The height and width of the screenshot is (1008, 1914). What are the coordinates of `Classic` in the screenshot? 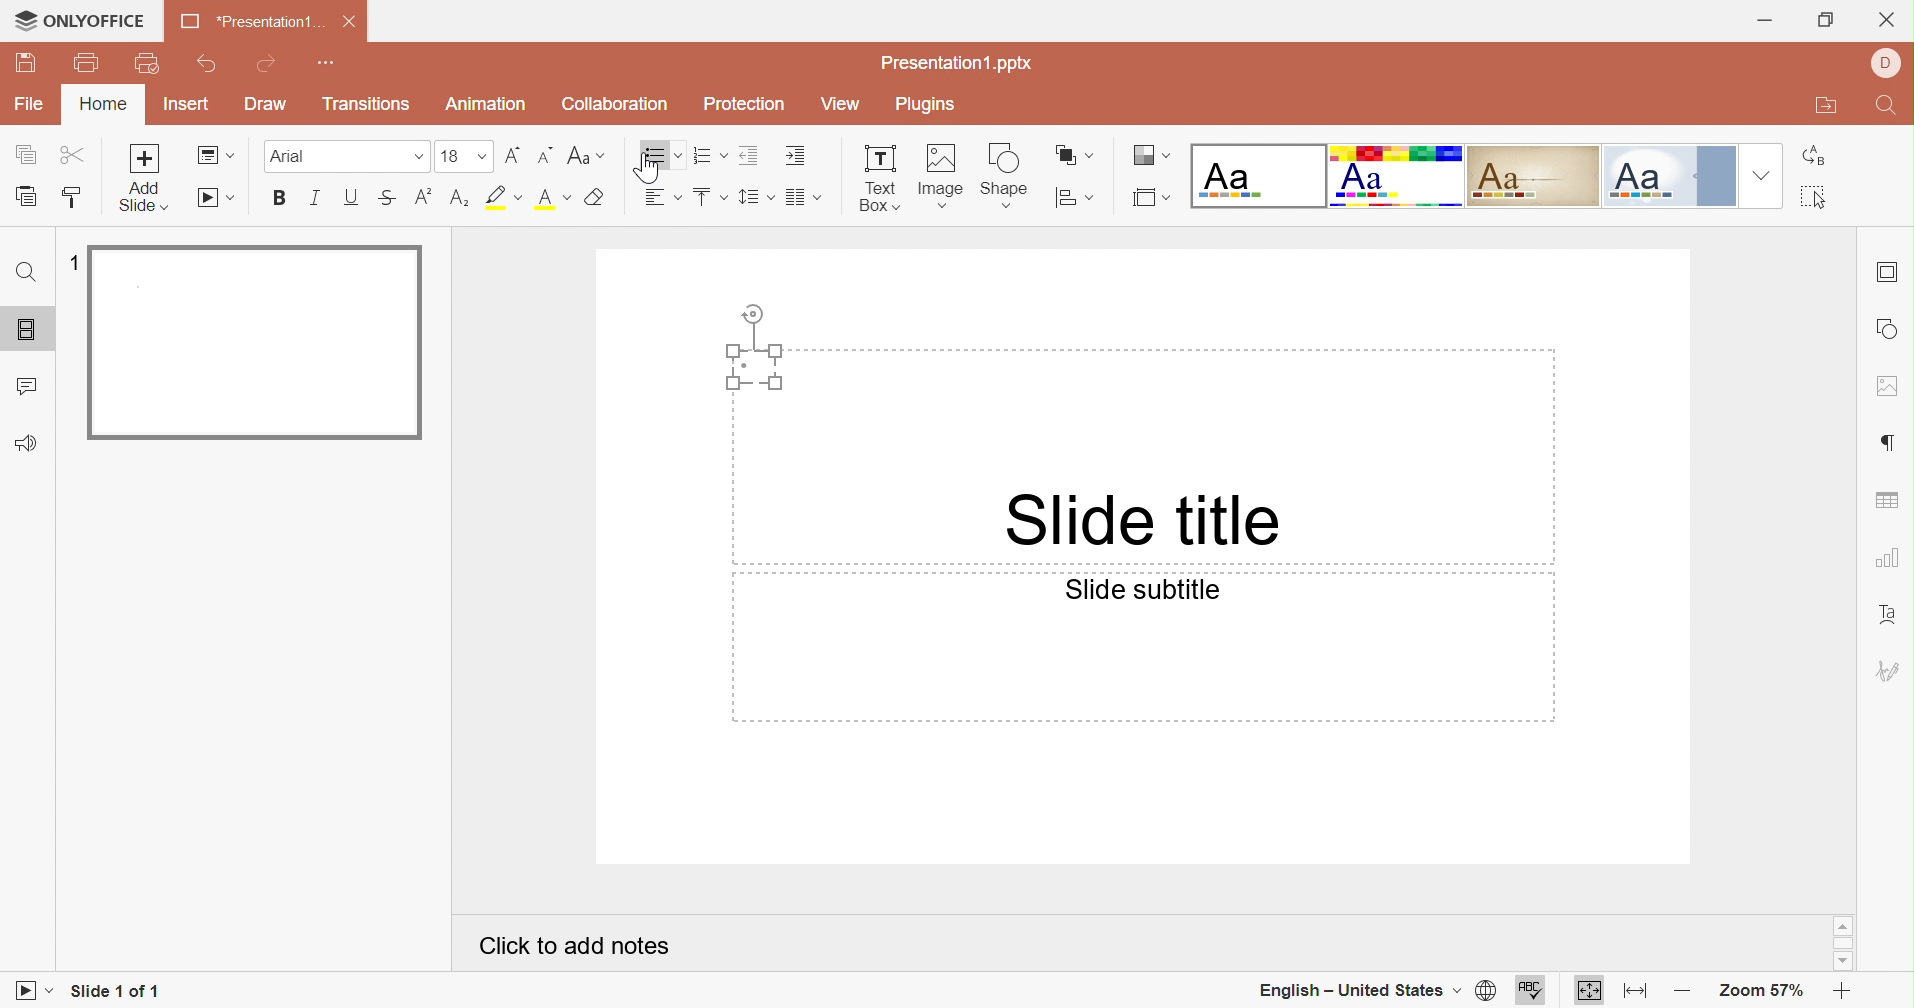 It's located at (1535, 177).